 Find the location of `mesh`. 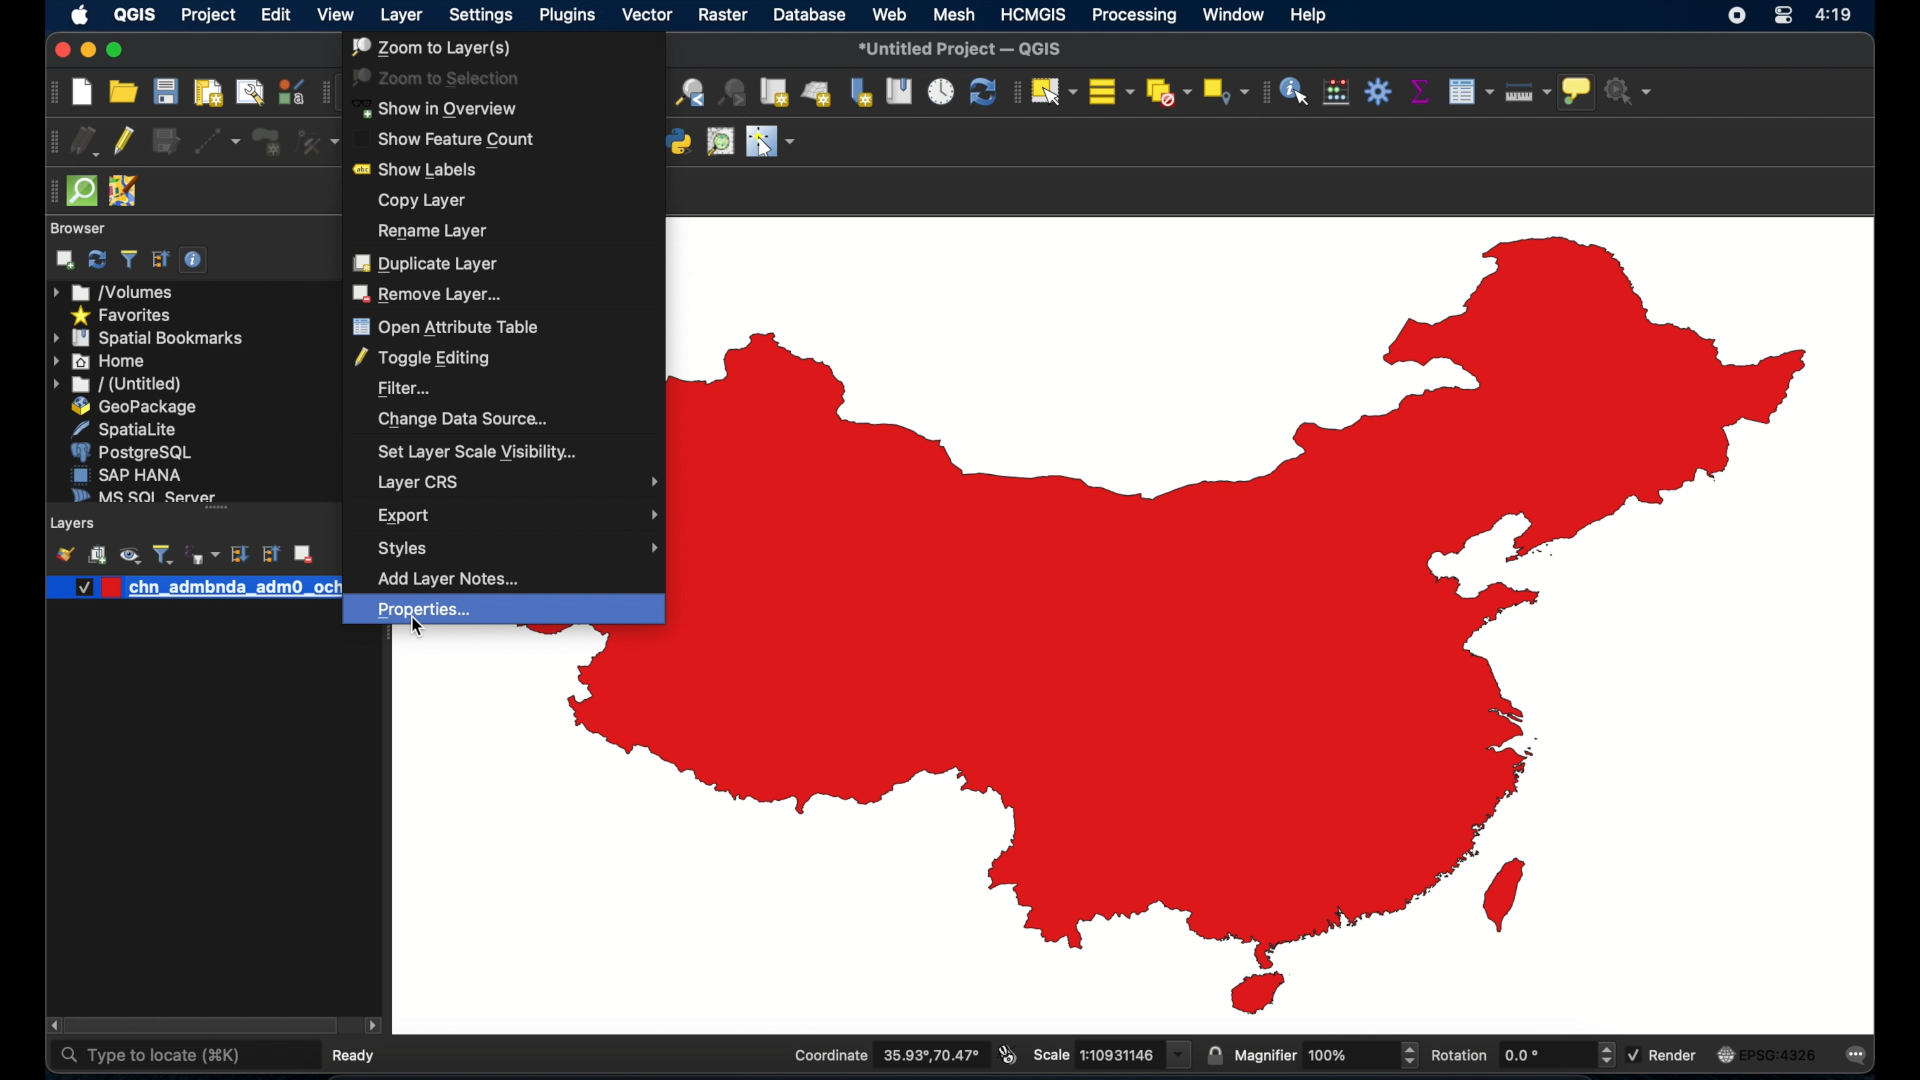

mesh is located at coordinates (954, 14).